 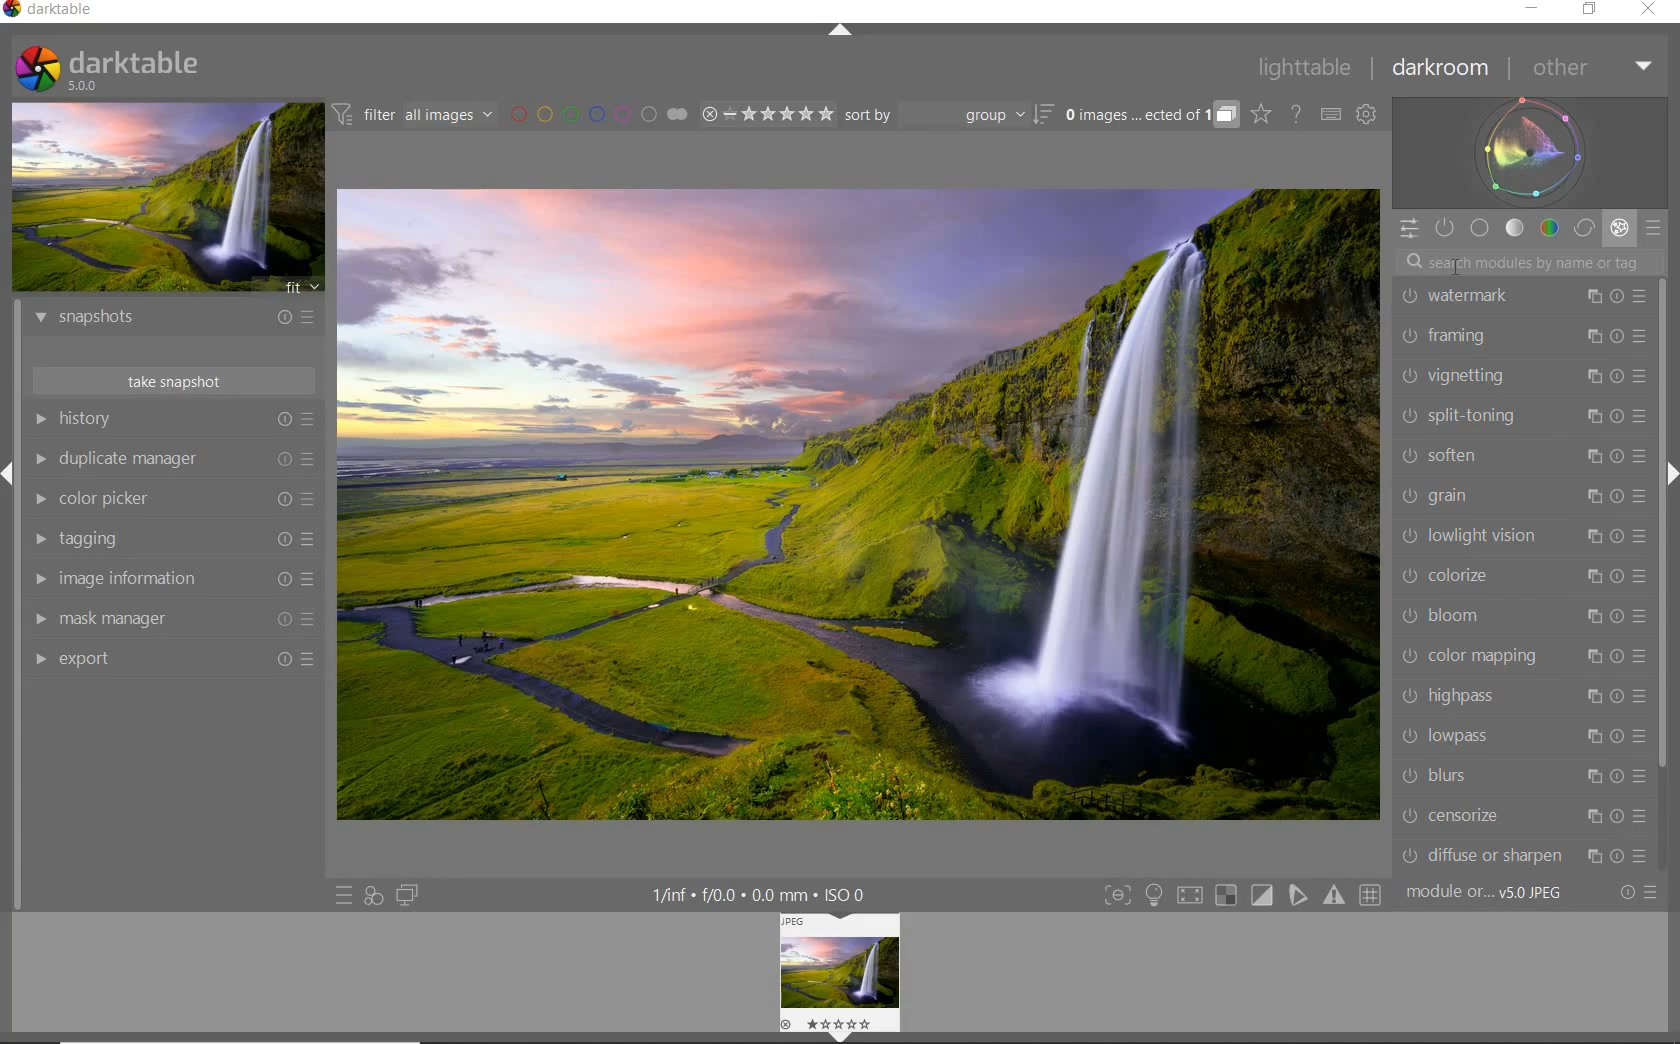 I want to click on tone, so click(x=1515, y=228).